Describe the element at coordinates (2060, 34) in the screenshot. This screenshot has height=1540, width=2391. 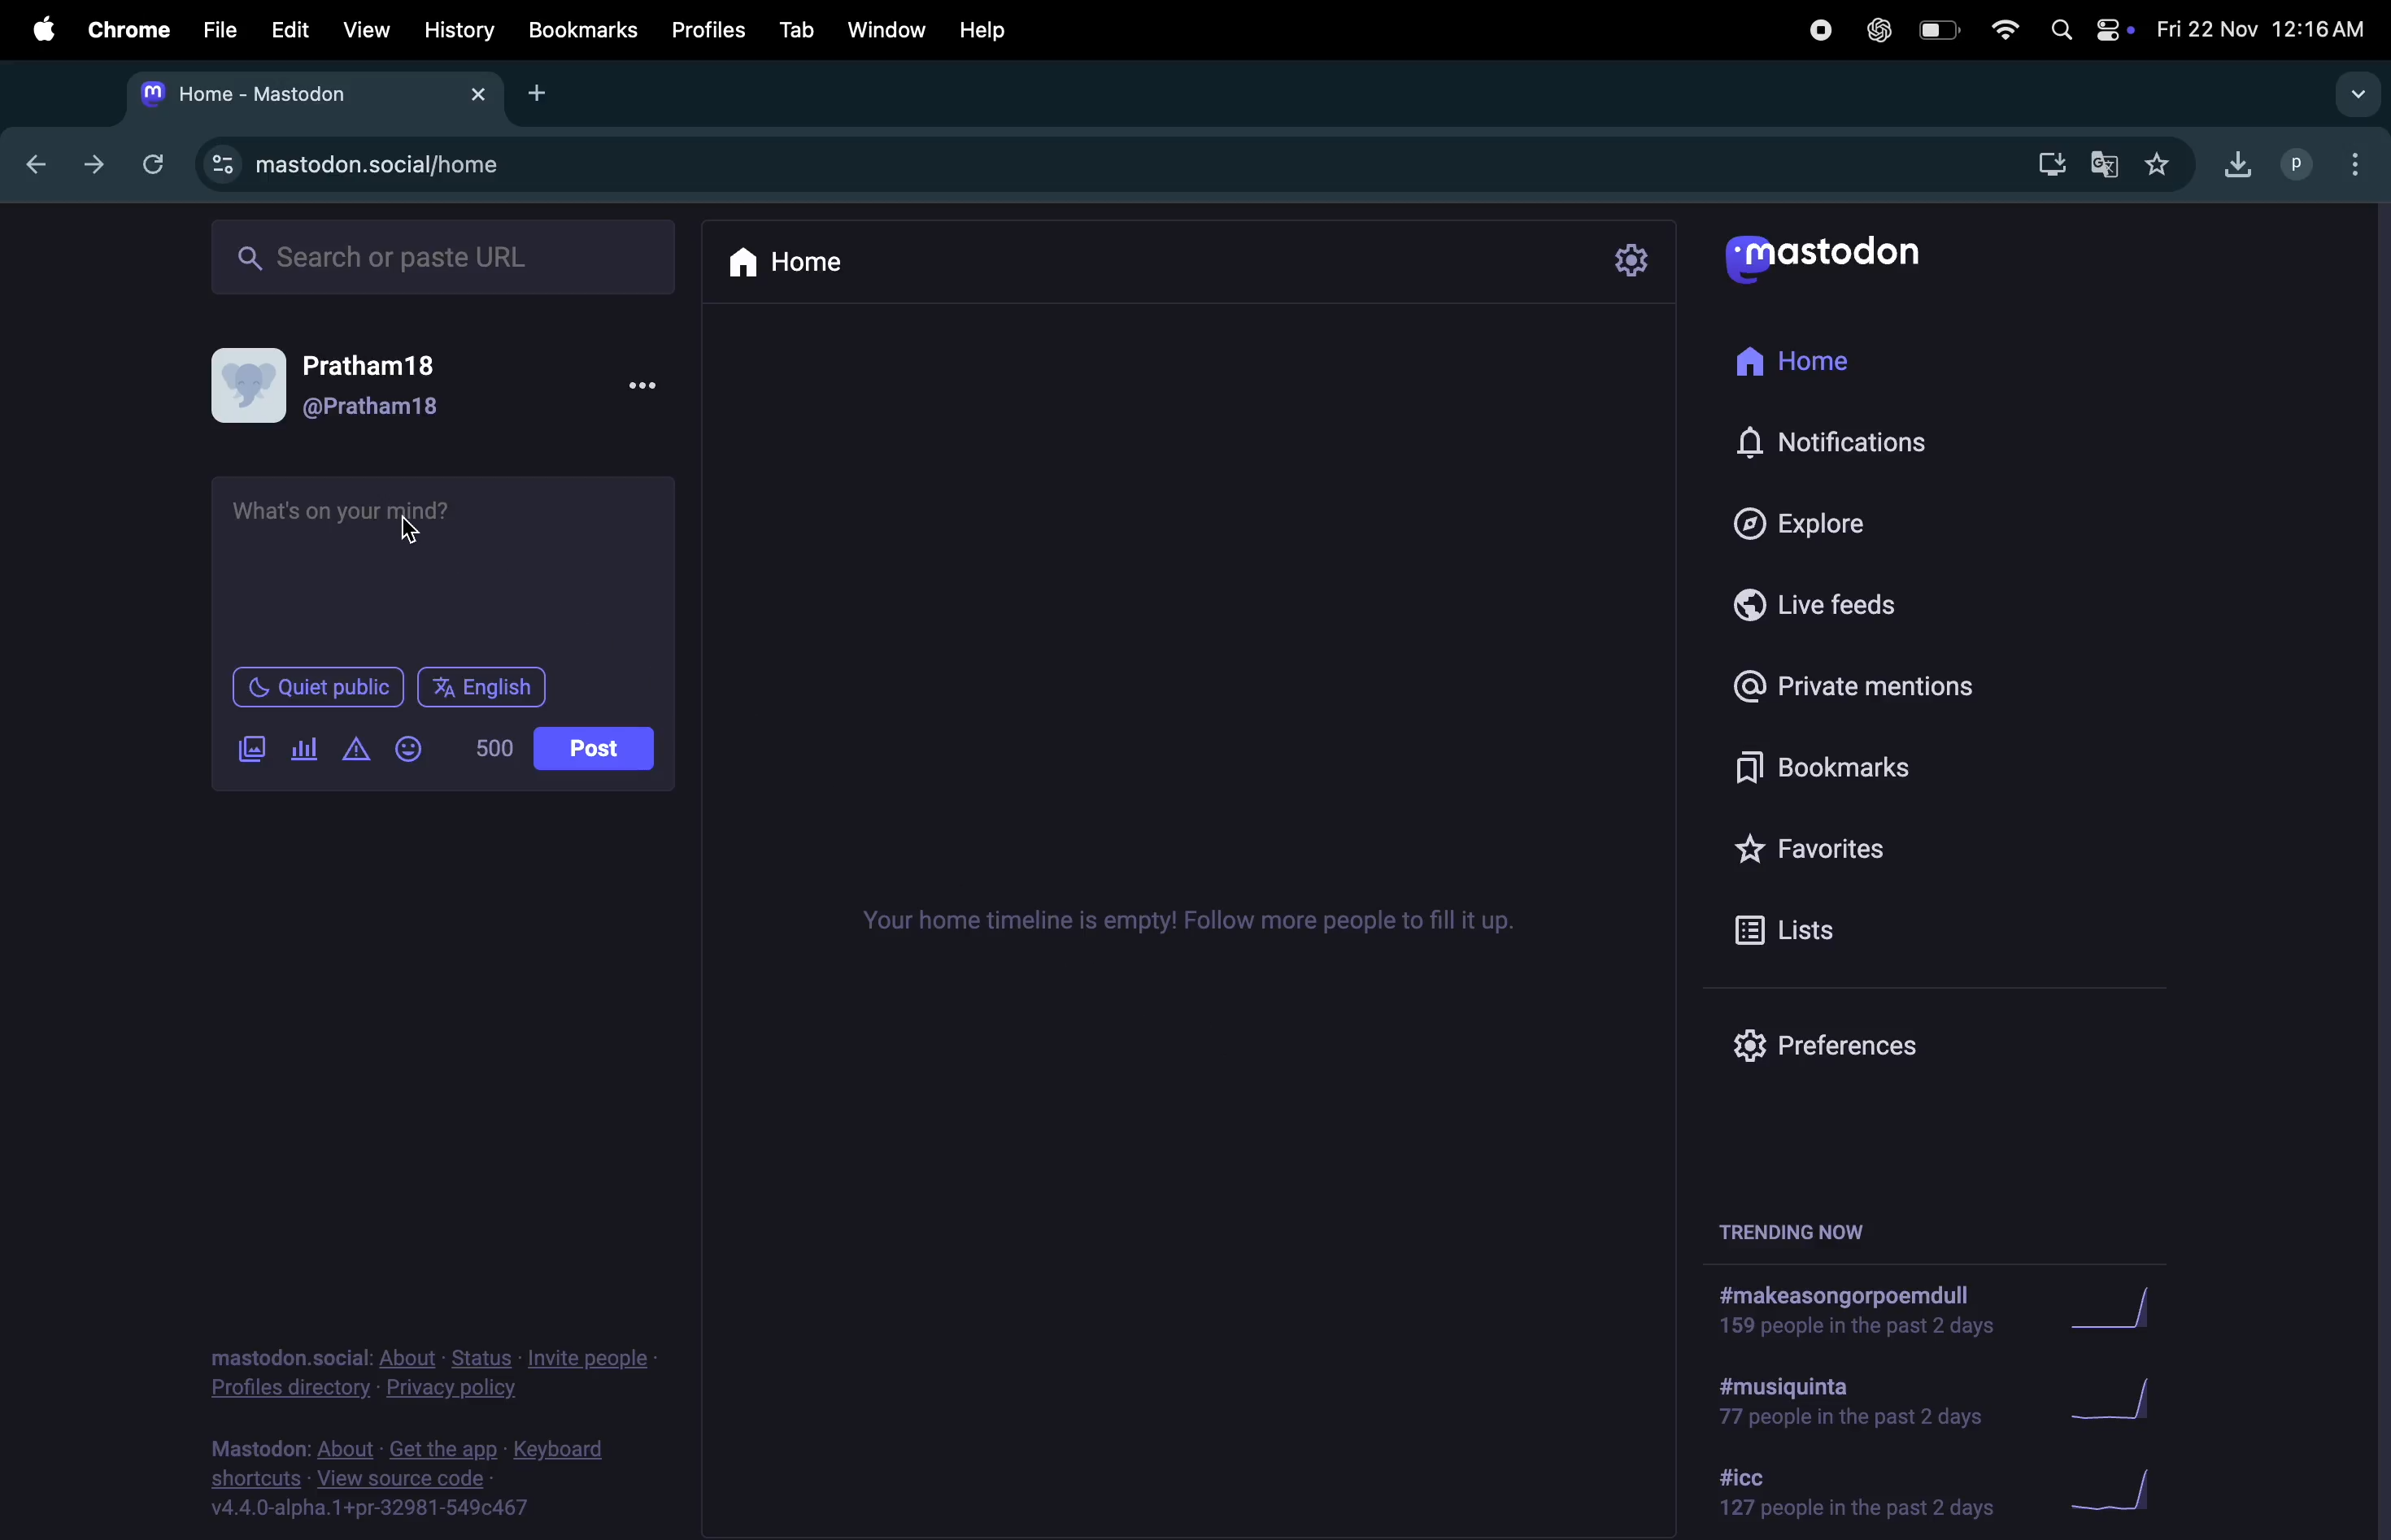
I see `spotlight search` at that location.